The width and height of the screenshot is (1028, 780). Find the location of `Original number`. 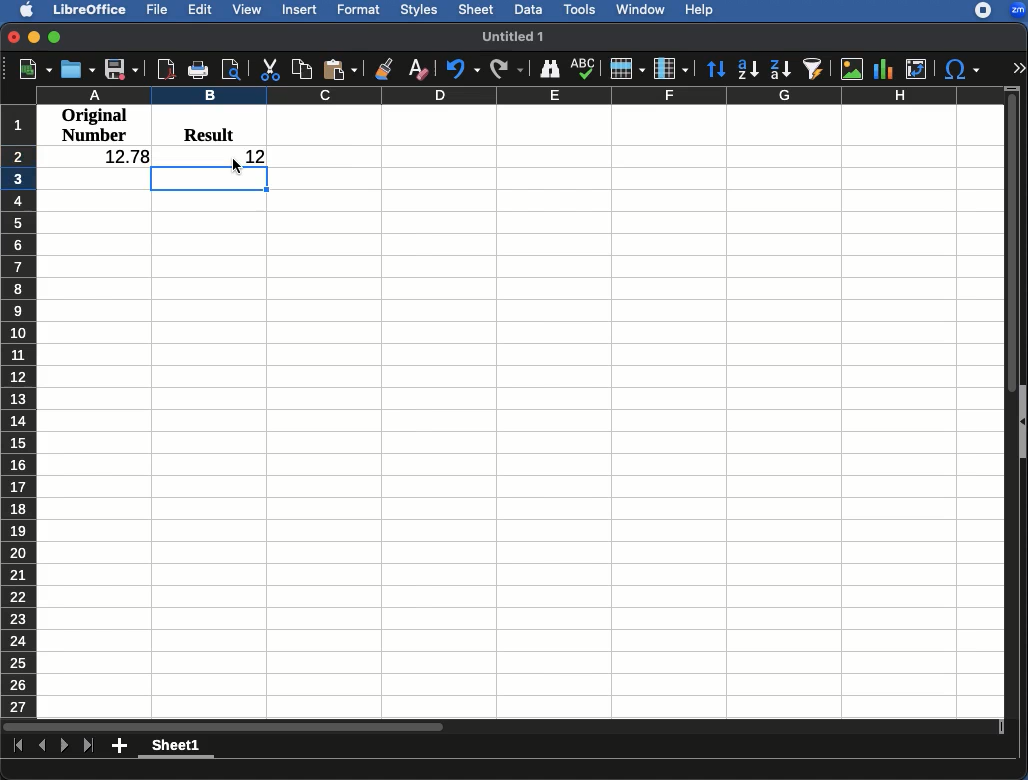

Original number is located at coordinates (95, 127).